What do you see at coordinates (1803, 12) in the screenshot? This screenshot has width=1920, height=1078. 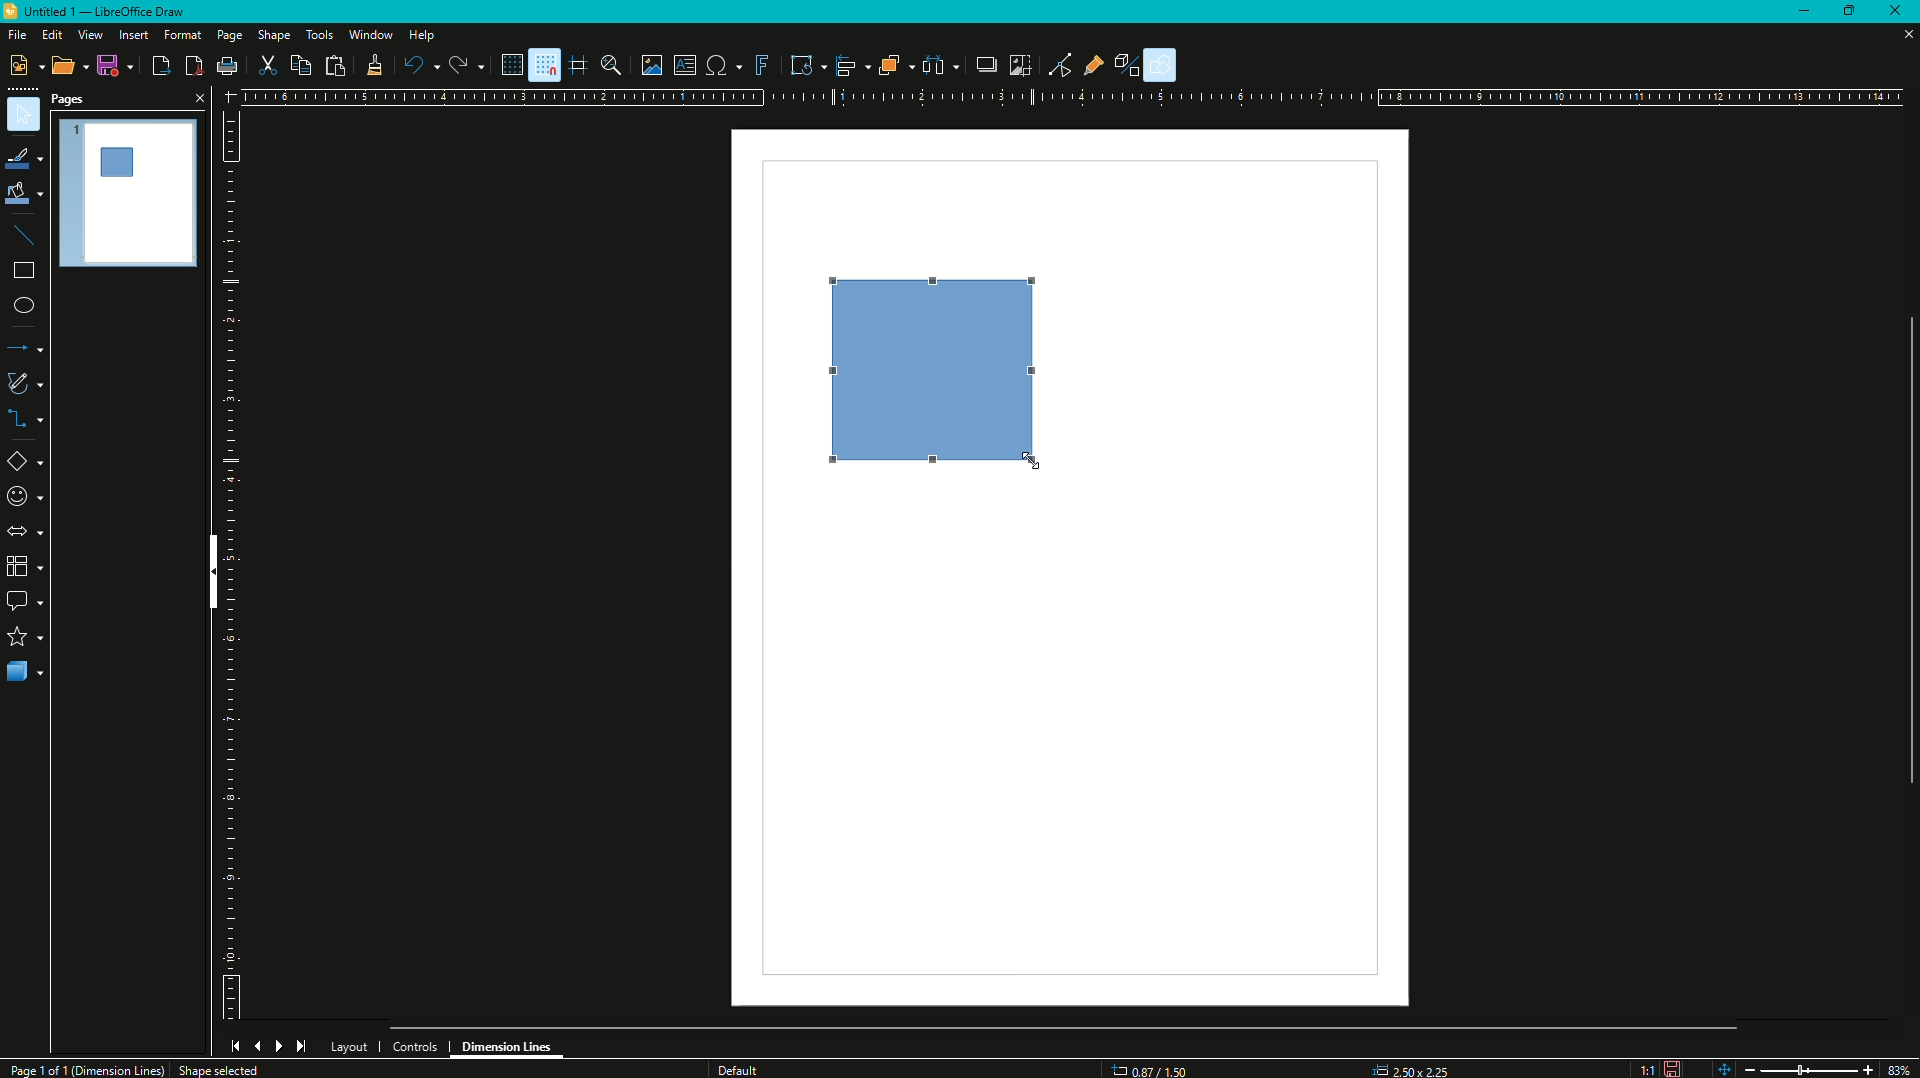 I see `Minimize` at bounding box center [1803, 12].